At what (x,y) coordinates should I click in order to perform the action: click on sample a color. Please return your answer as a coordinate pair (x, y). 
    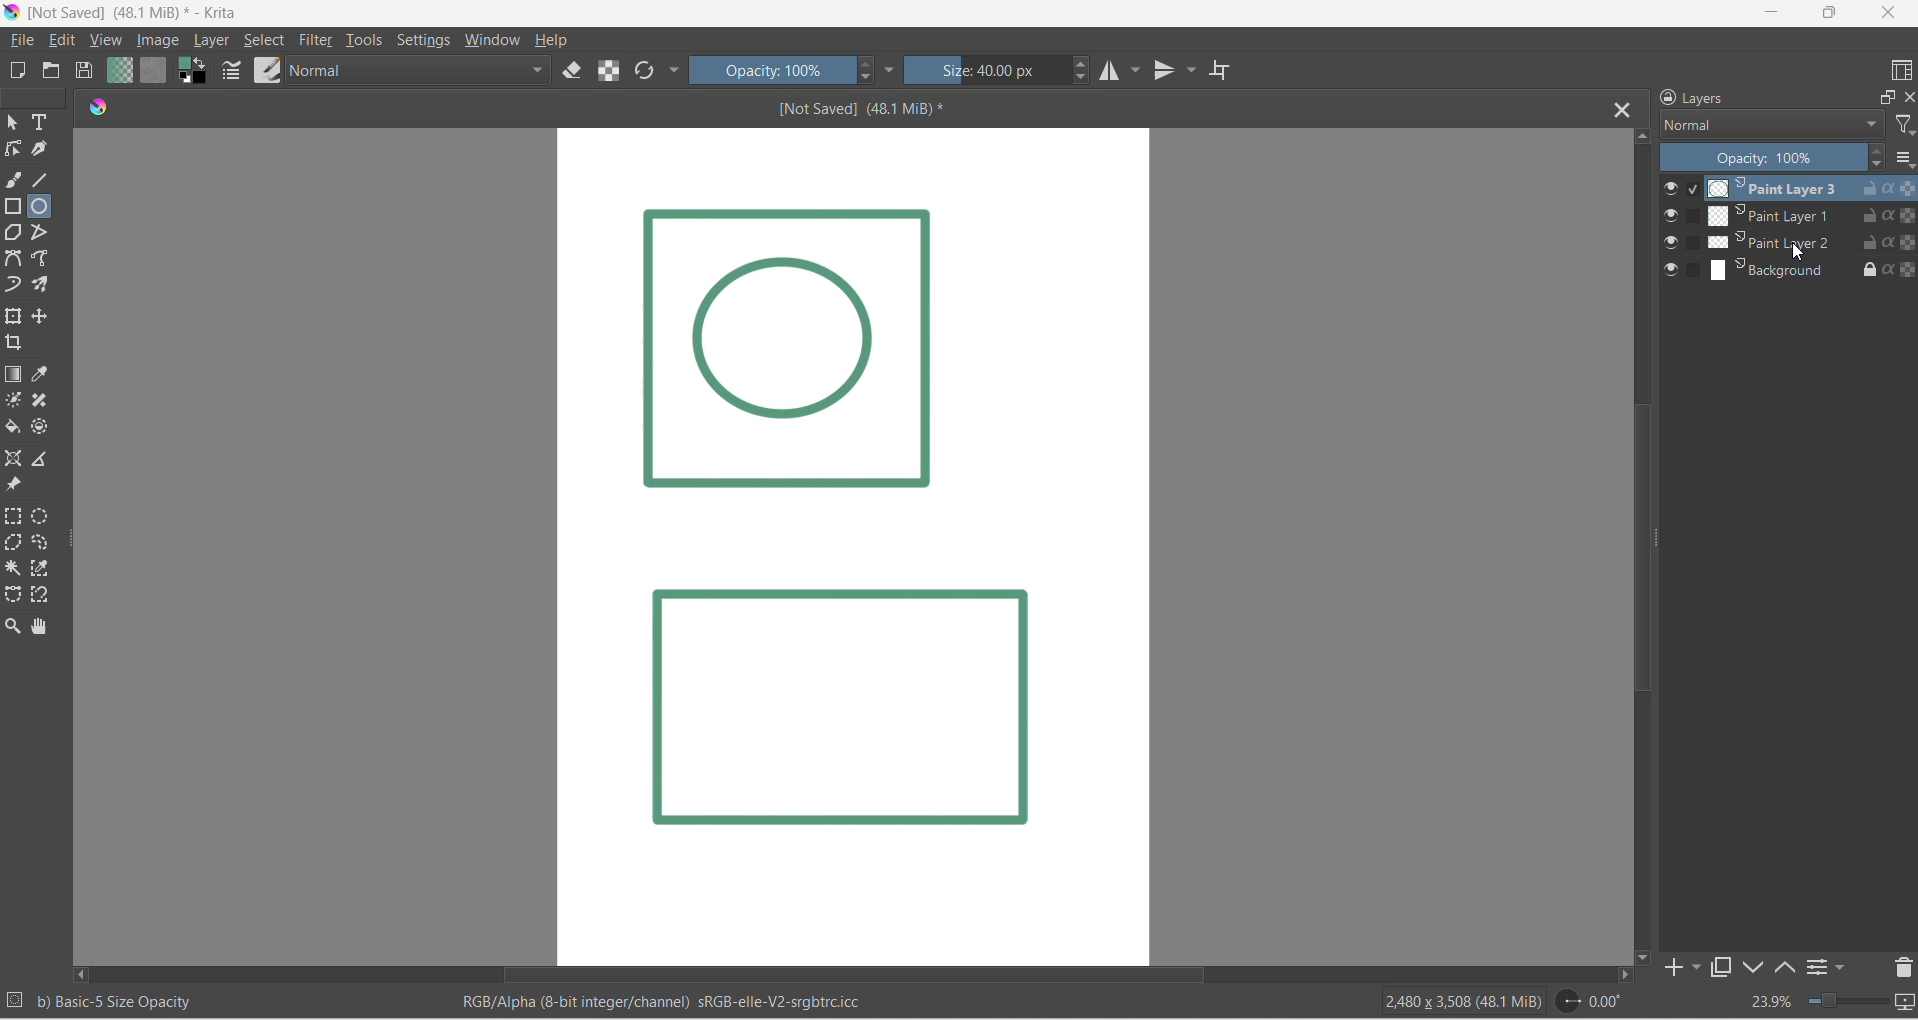
    Looking at the image, I should click on (50, 374).